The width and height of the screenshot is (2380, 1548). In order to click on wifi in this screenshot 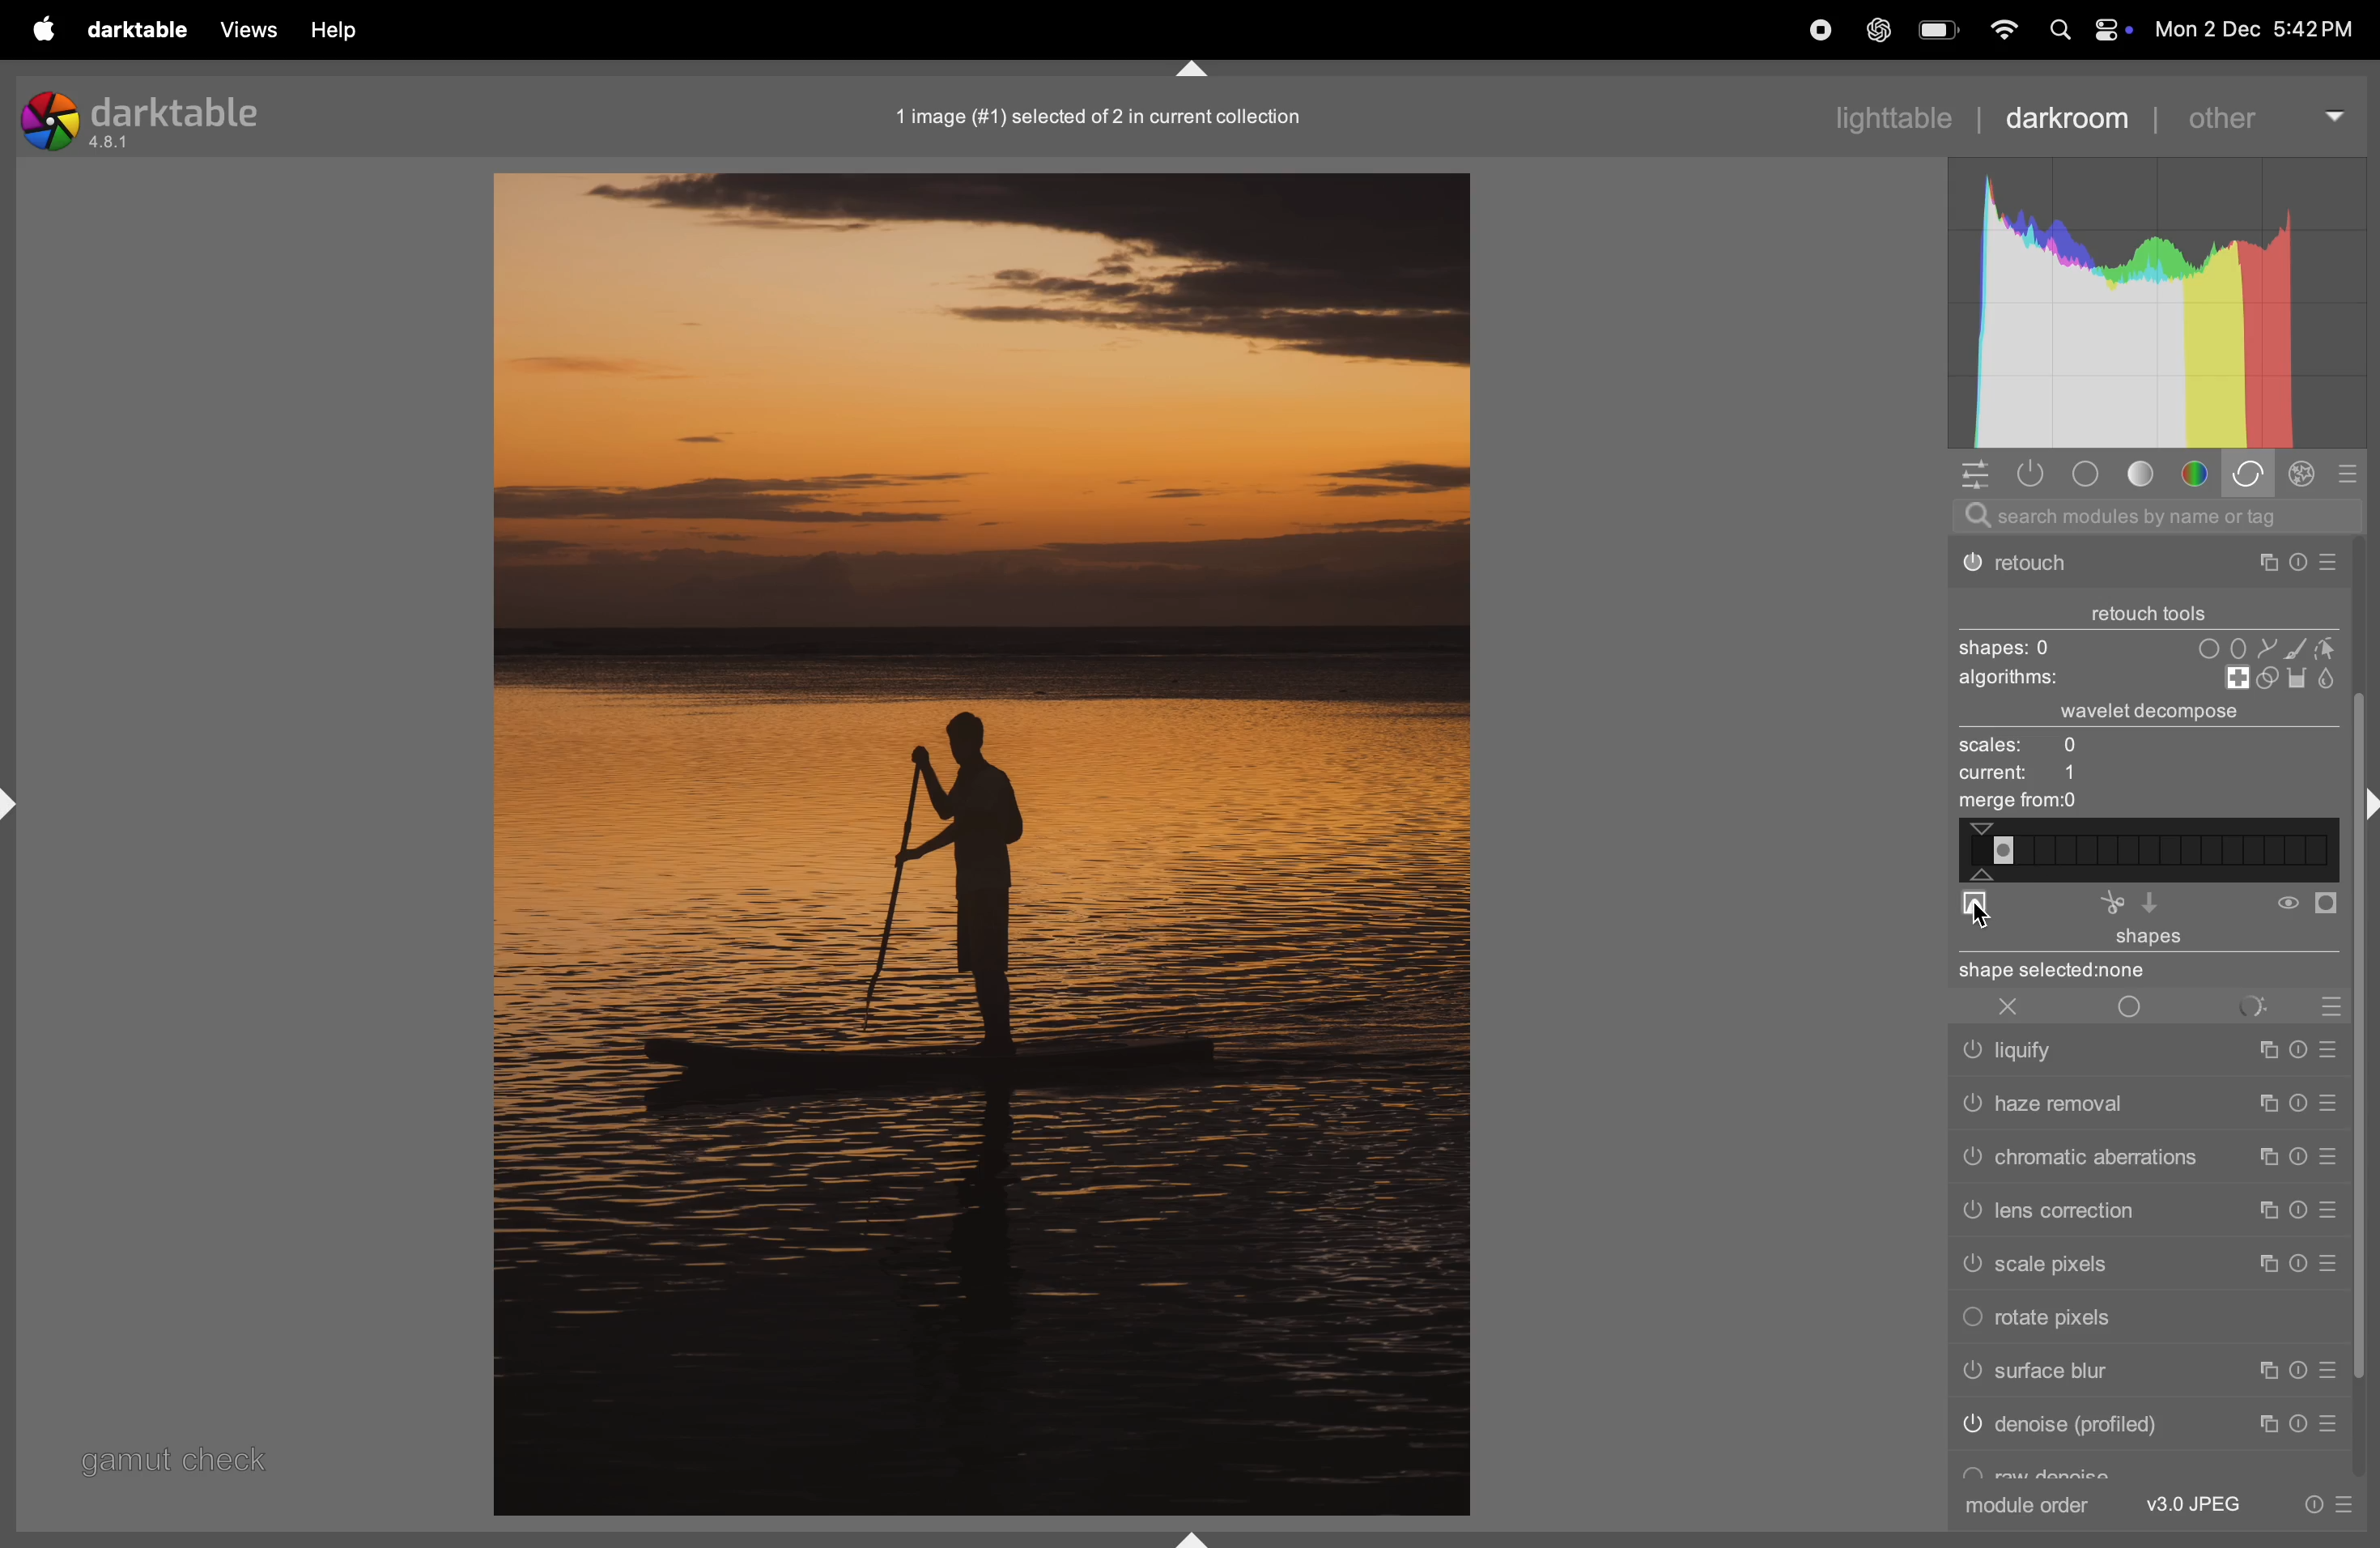, I will do `click(2000, 32)`.